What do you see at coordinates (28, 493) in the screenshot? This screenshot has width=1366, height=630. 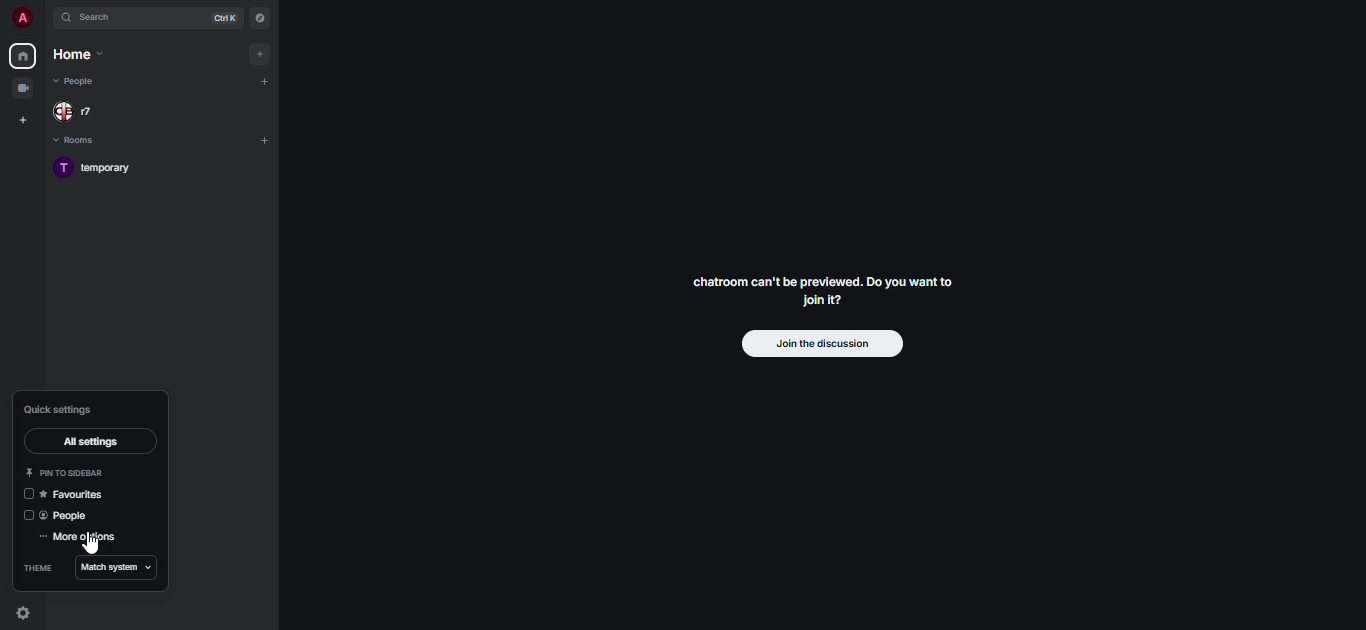 I see `click to enable` at bounding box center [28, 493].